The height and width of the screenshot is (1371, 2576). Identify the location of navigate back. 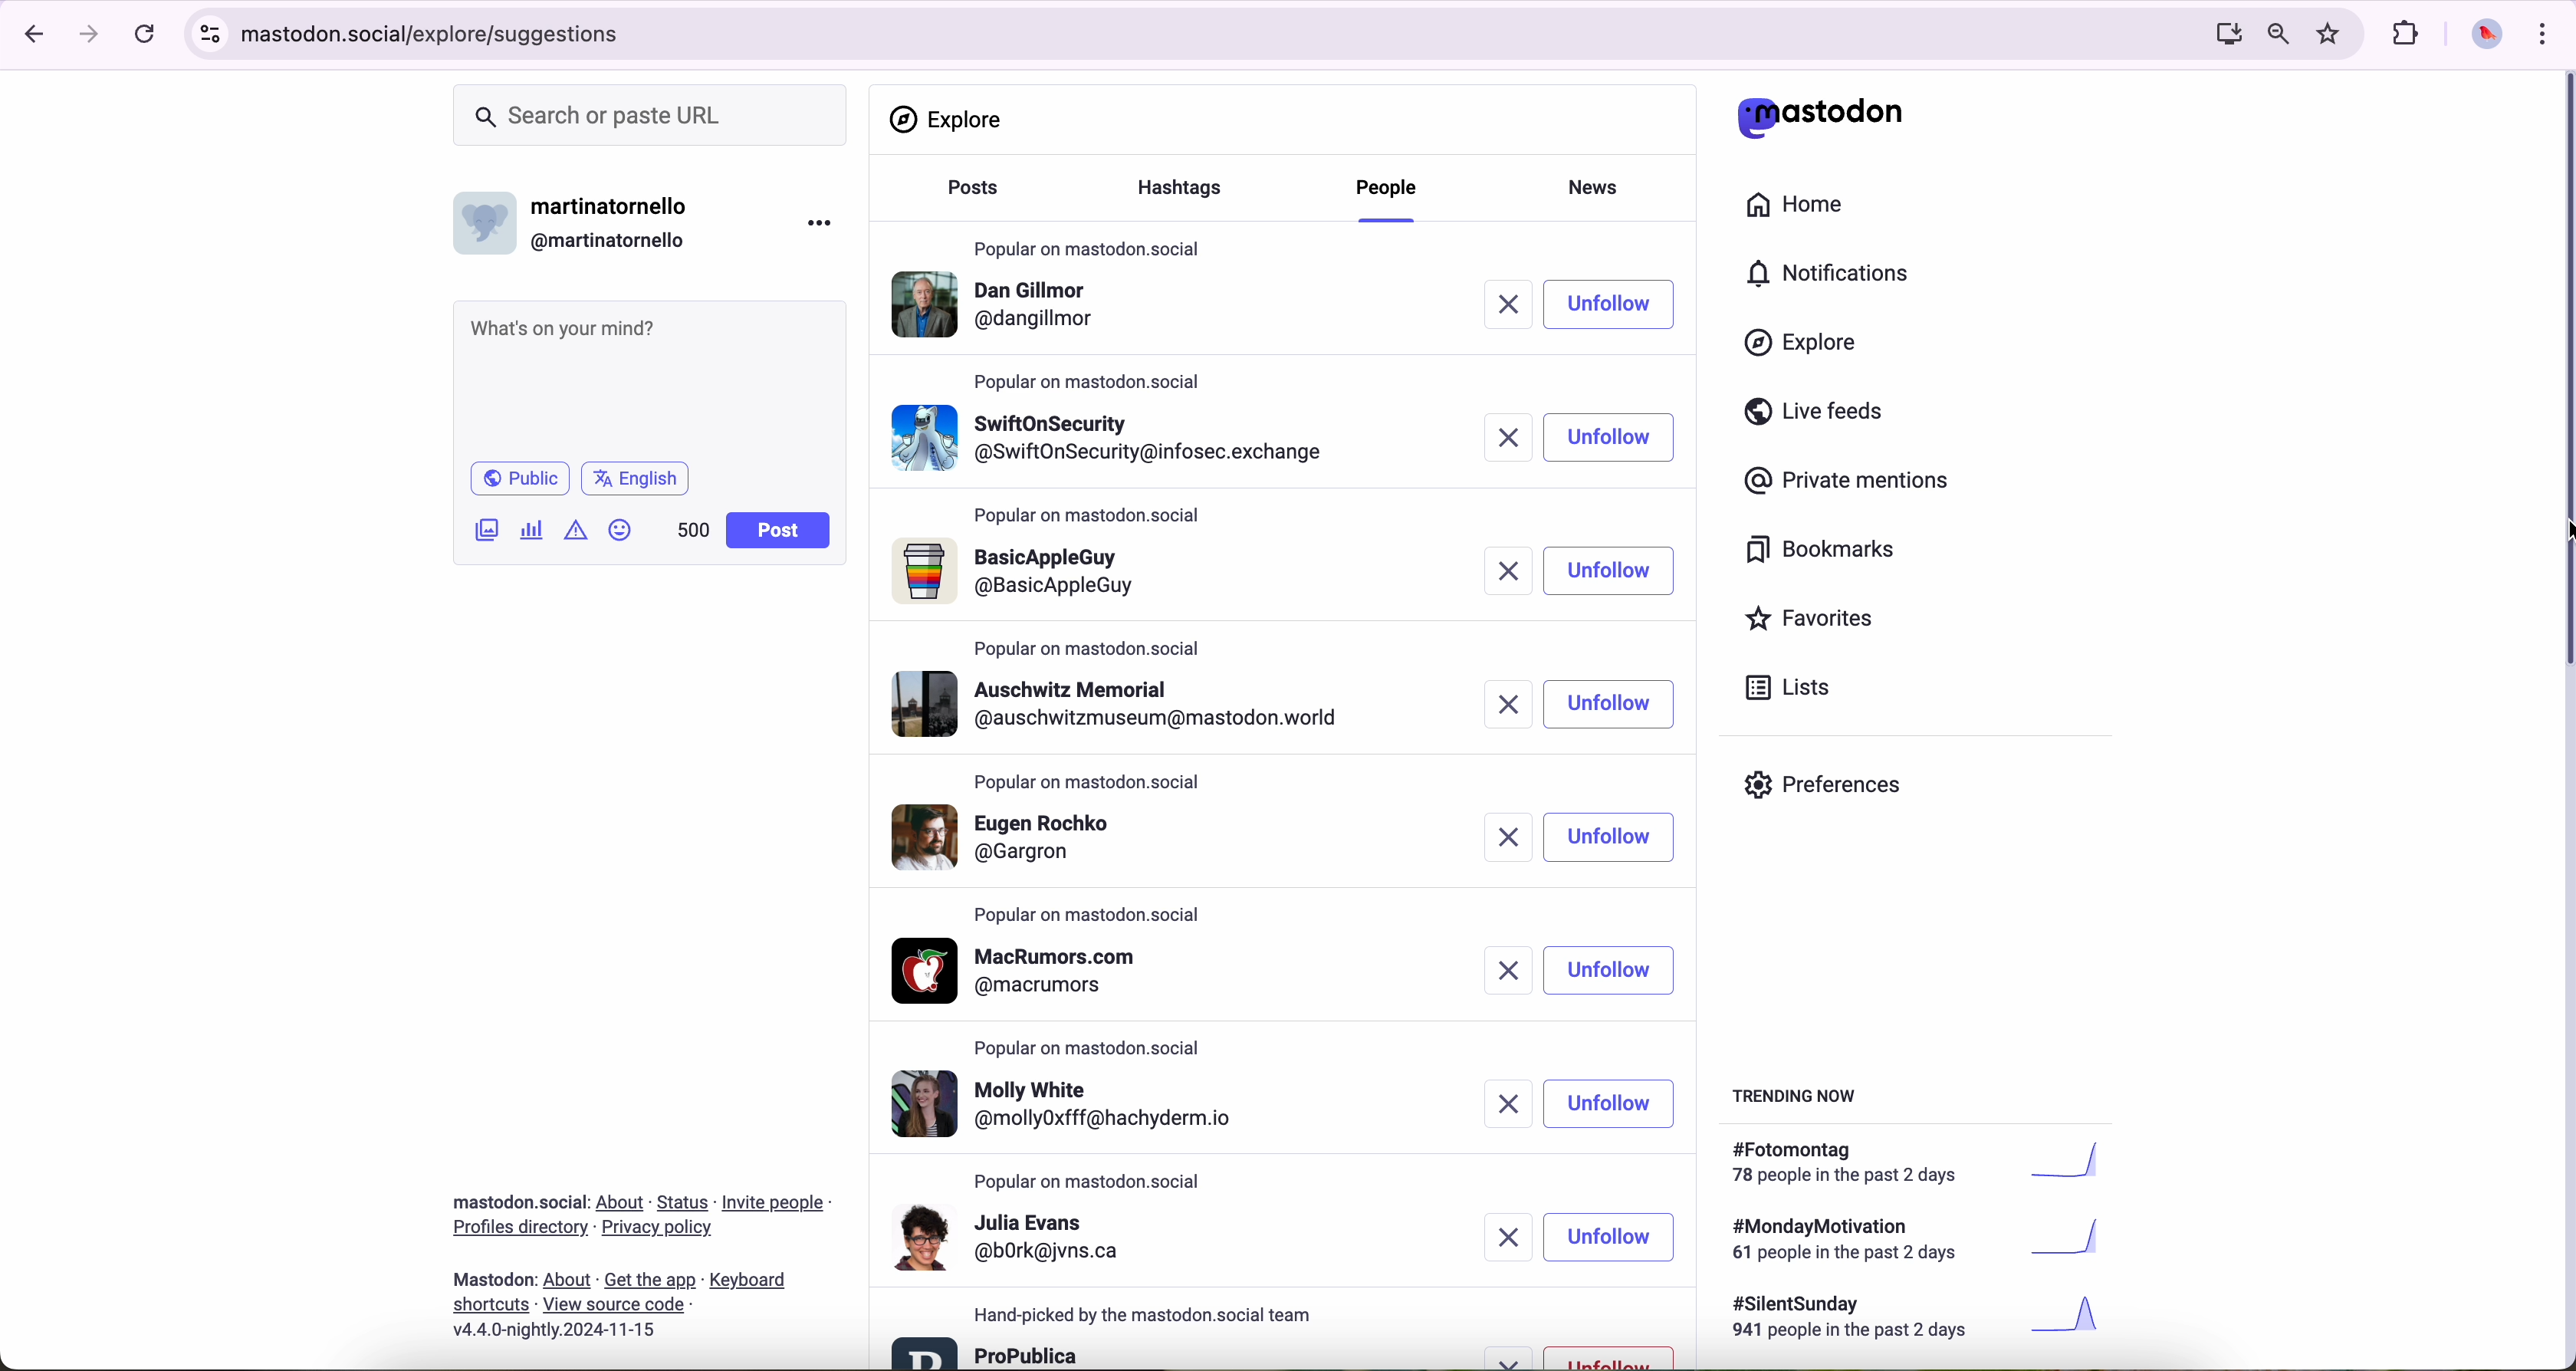
(27, 33).